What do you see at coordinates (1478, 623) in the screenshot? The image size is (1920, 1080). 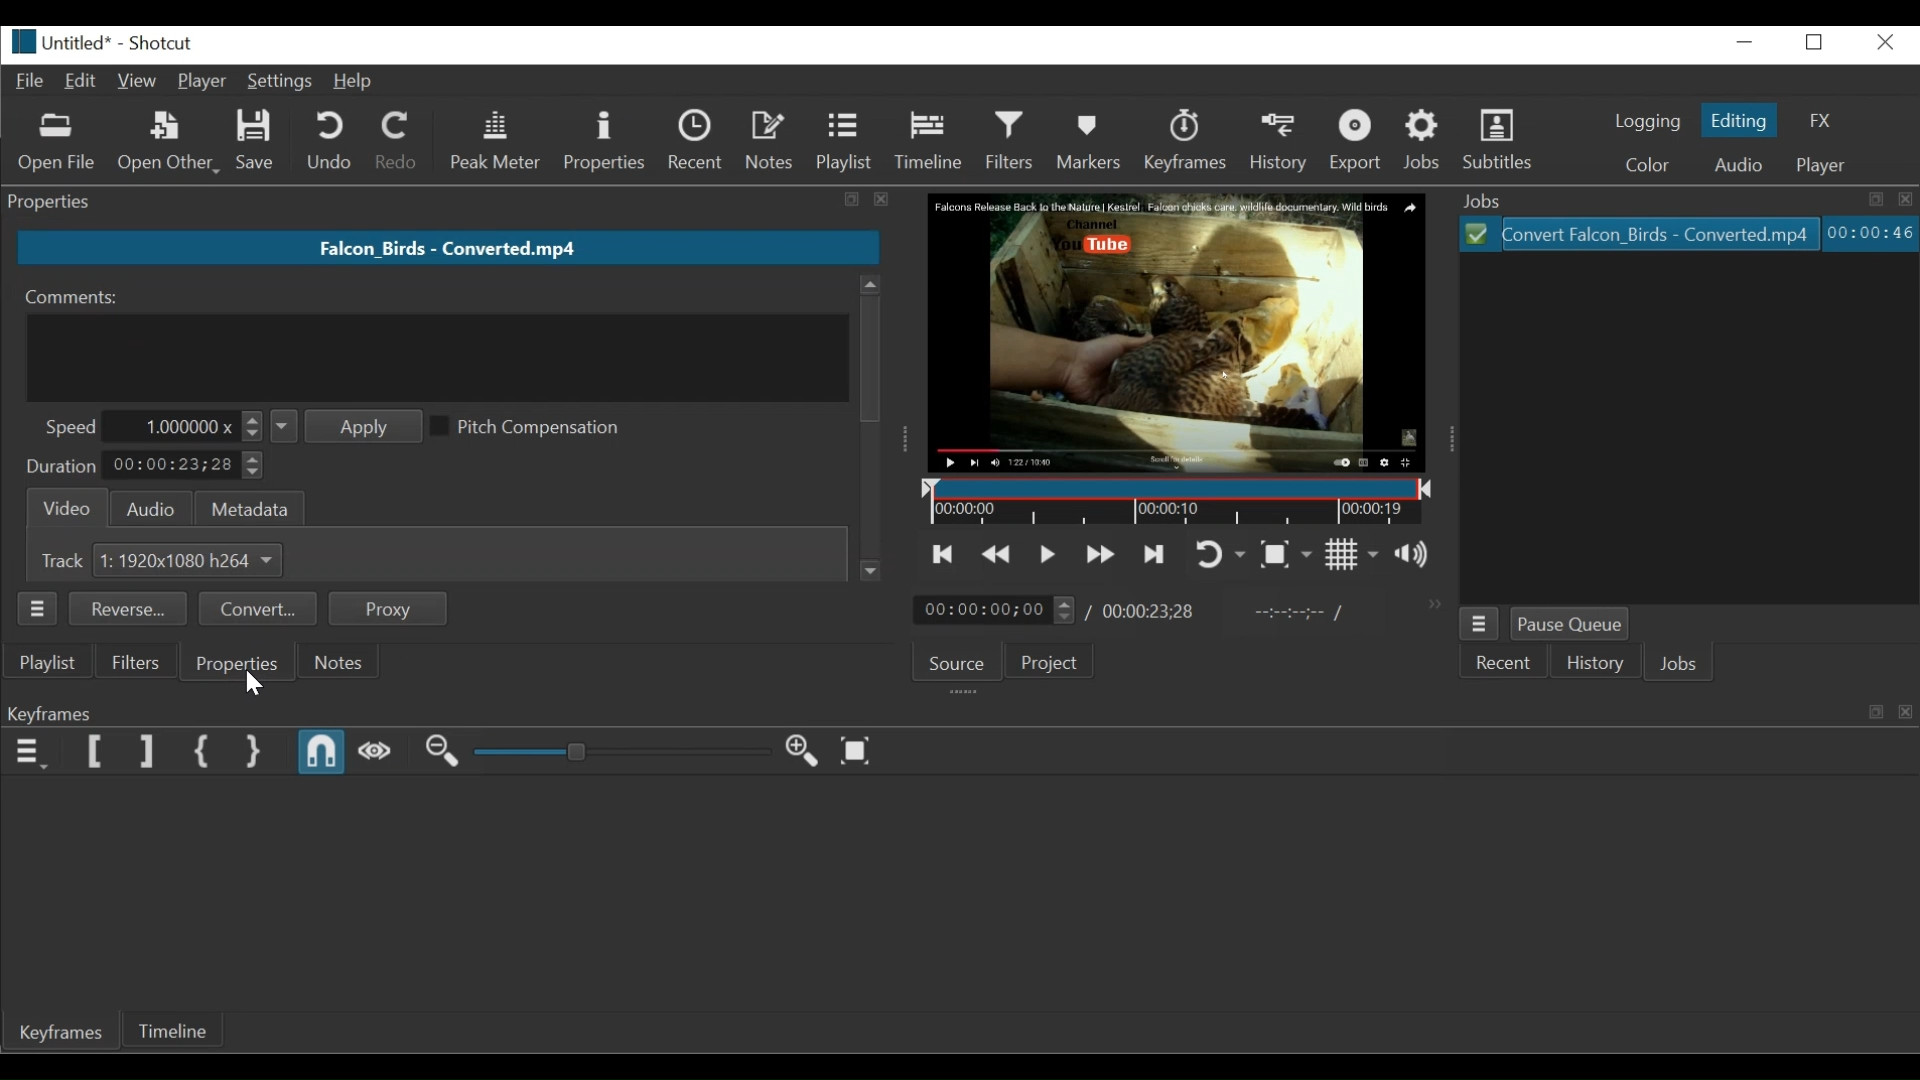 I see `Job menu` at bounding box center [1478, 623].